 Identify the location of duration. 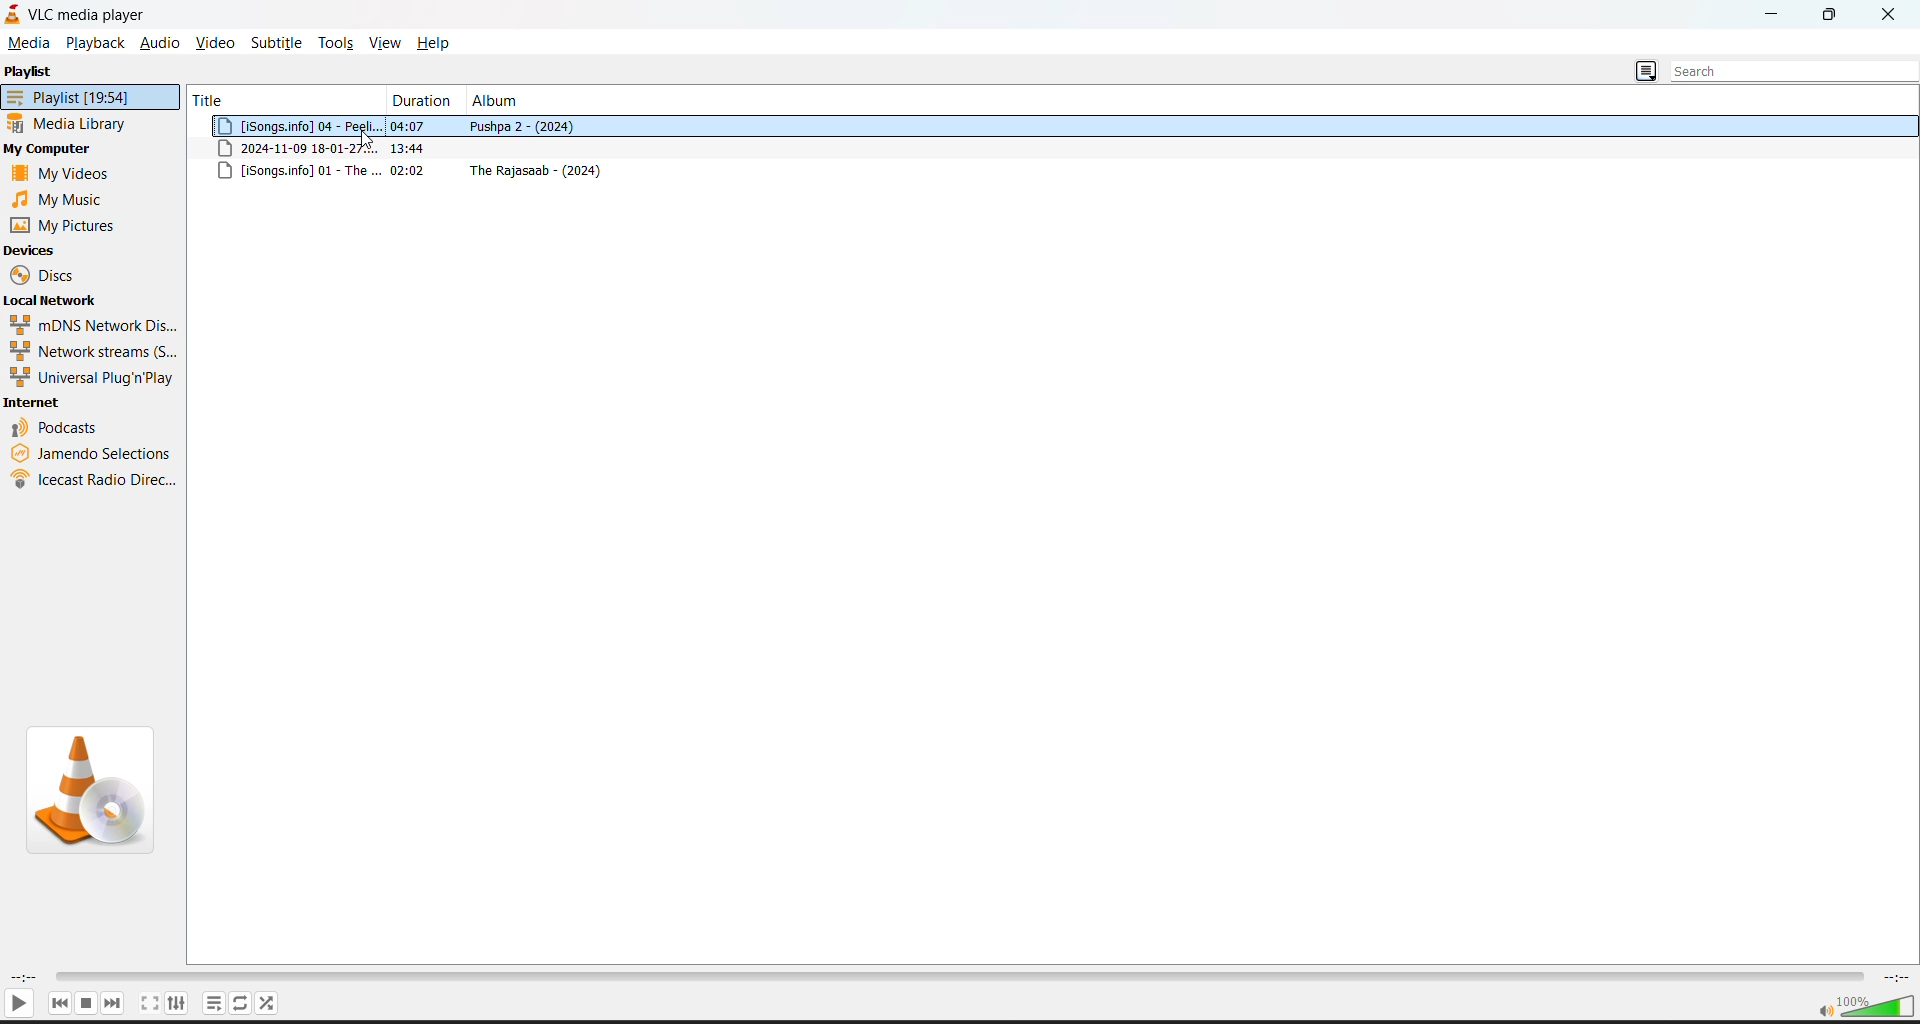
(420, 99).